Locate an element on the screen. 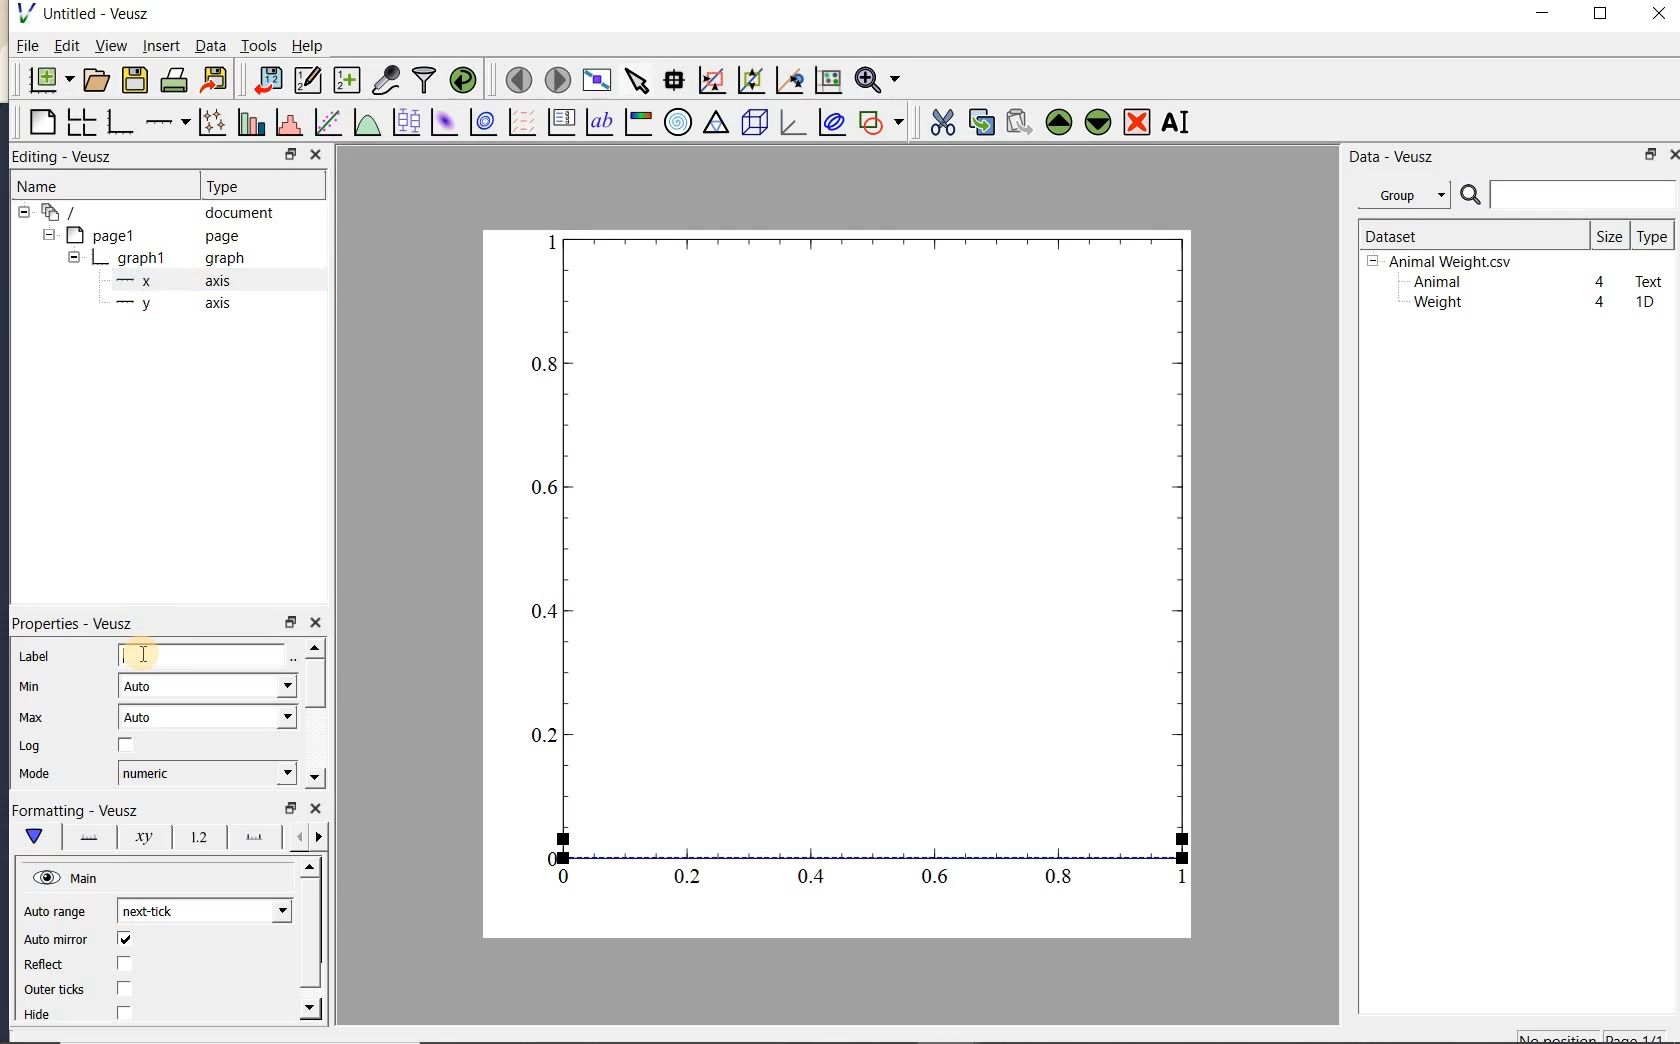  view plot full screen is located at coordinates (596, 81).